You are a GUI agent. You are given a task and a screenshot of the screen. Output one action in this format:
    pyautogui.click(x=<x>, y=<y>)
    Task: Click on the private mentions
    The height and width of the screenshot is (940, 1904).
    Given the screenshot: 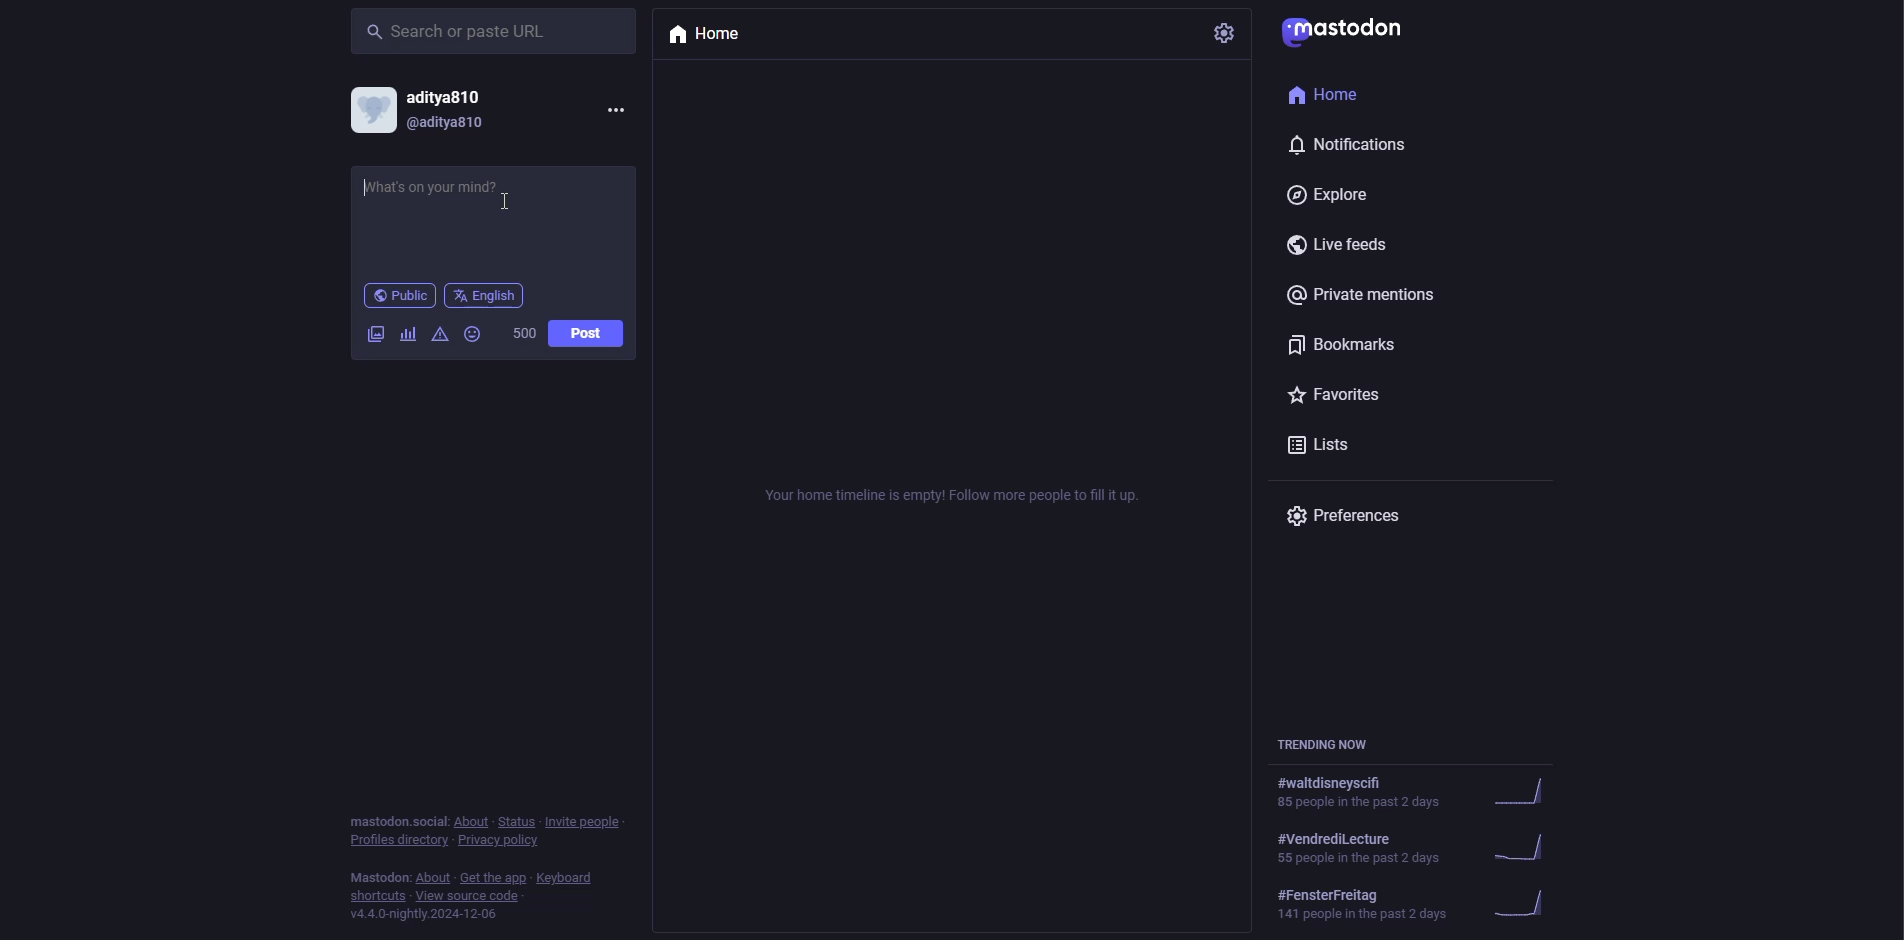 What is the action you would take?
    pyautogui.click(x=1367, y=295)
    